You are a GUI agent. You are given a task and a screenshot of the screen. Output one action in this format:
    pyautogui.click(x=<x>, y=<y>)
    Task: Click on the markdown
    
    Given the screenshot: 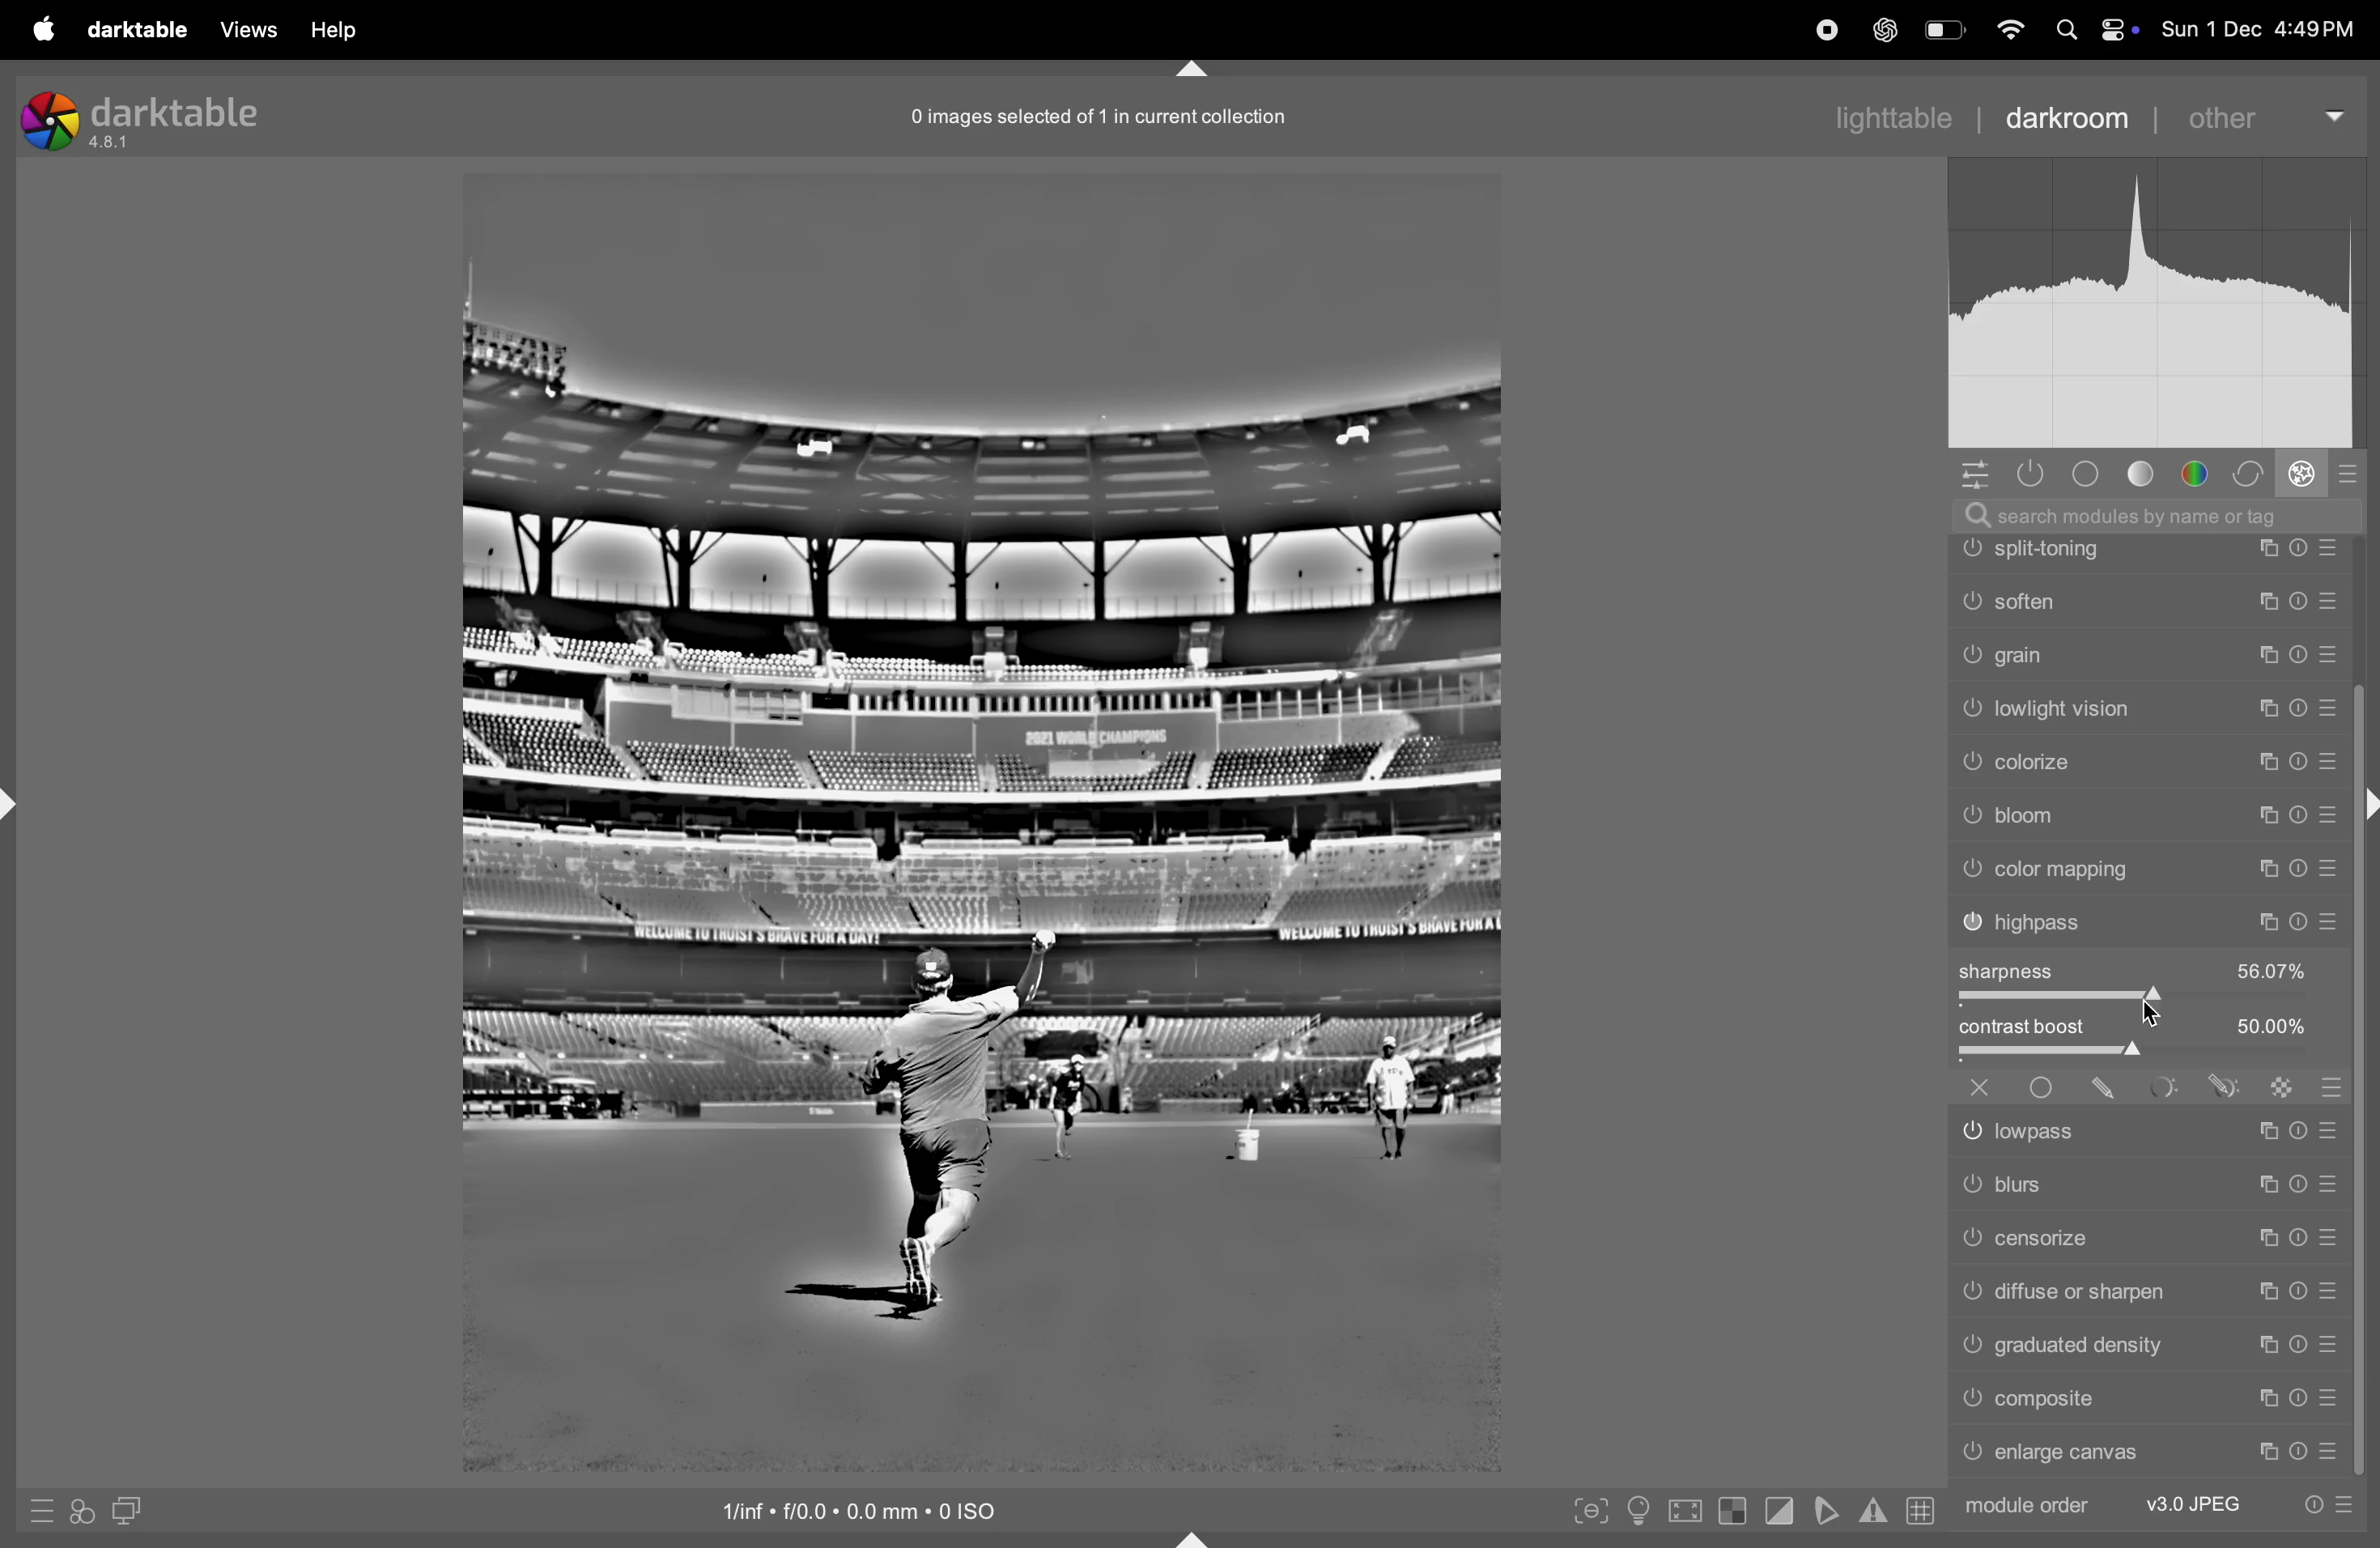 What is the action you would take?
    pyautogui.click(x=1204, y=70)
    